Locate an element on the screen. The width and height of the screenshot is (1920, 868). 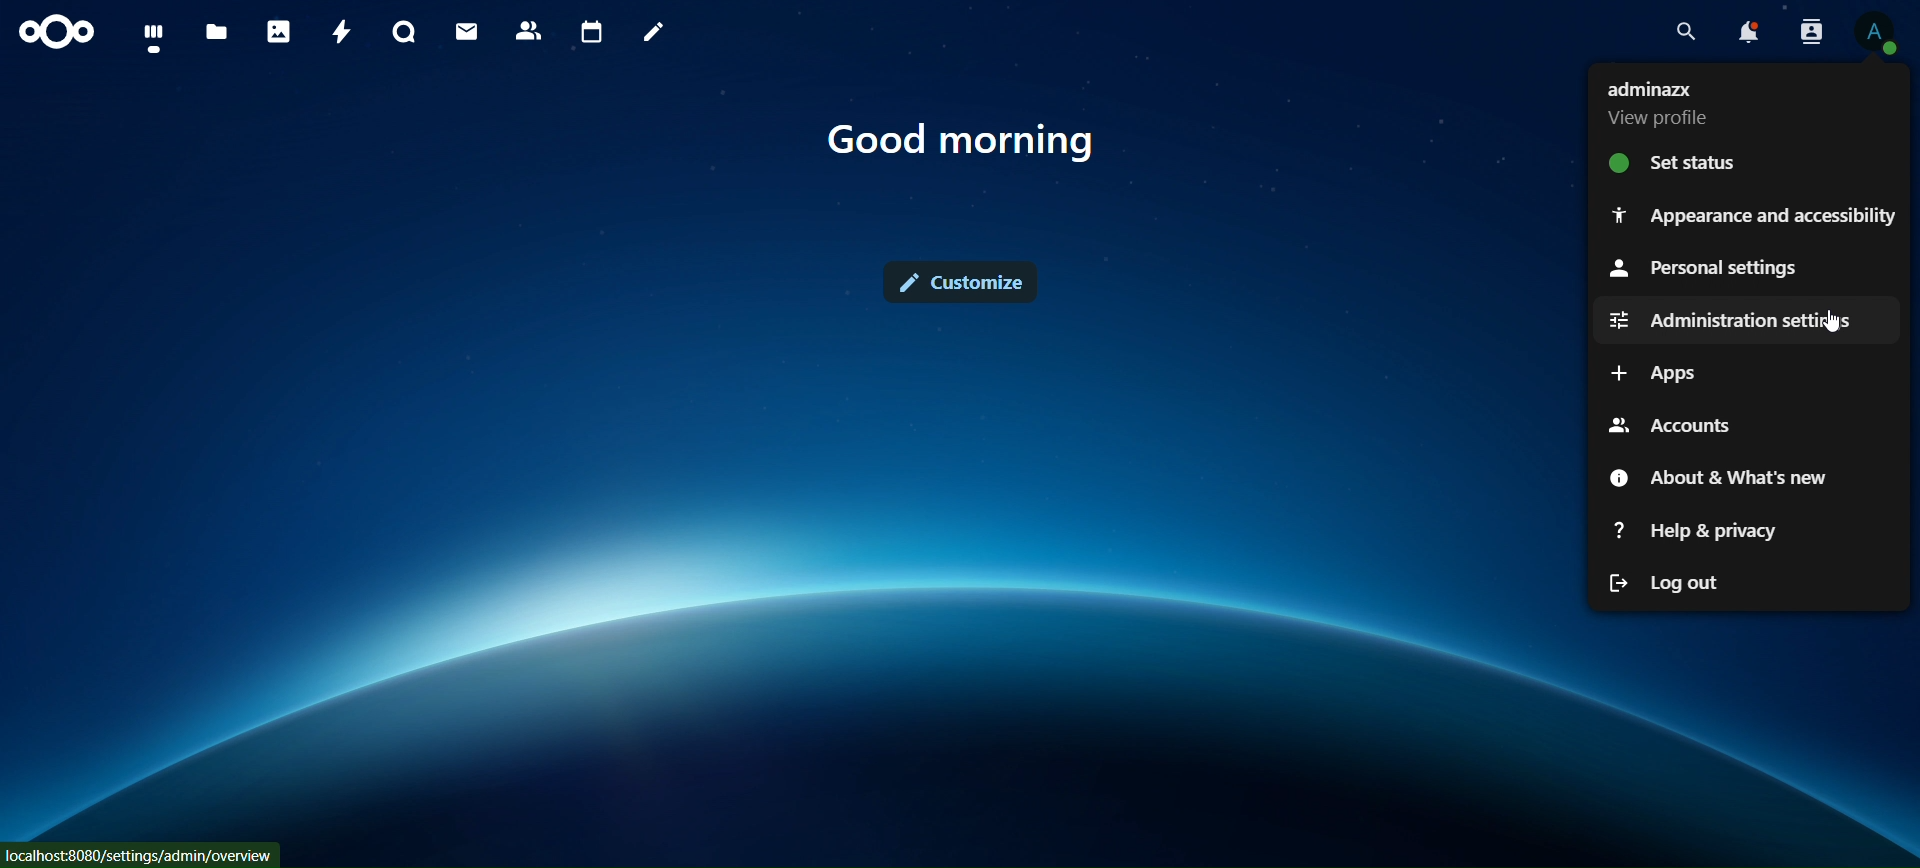
administration settings is located at coordinates (1738, 318).